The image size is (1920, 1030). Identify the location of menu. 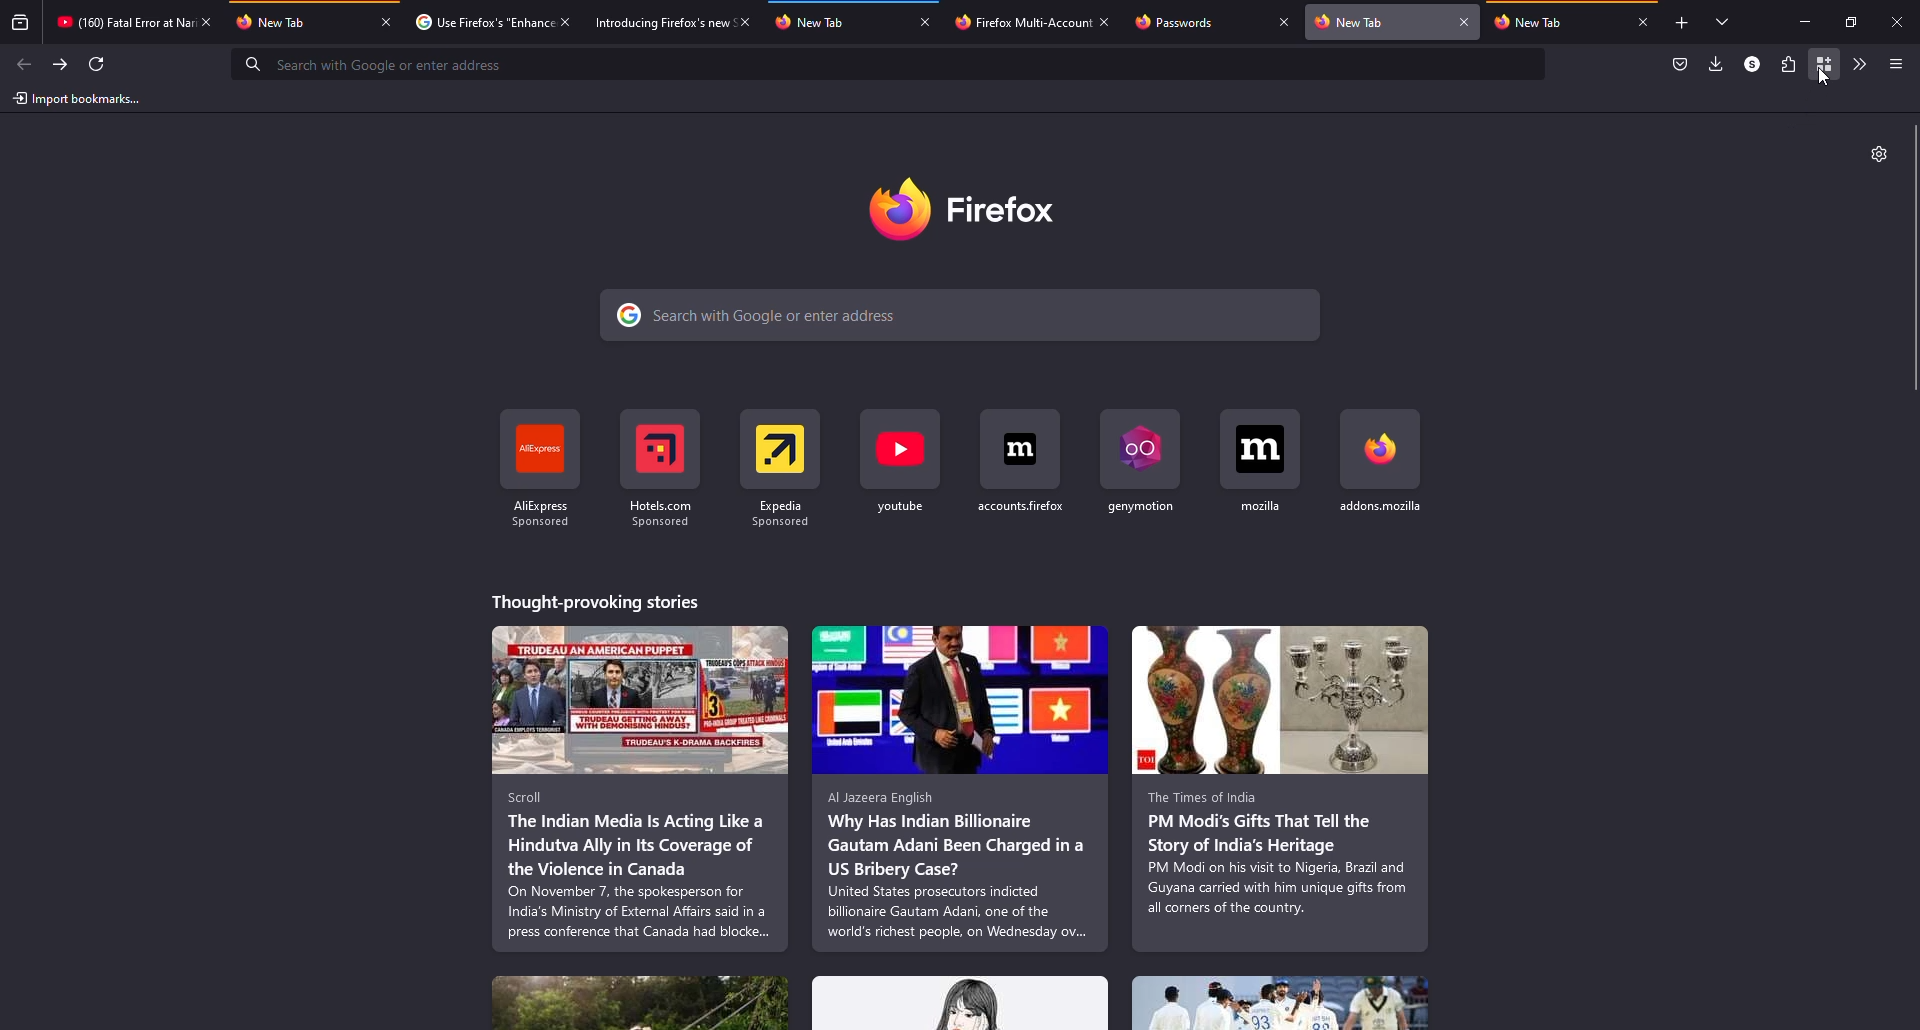
(1895, 63).